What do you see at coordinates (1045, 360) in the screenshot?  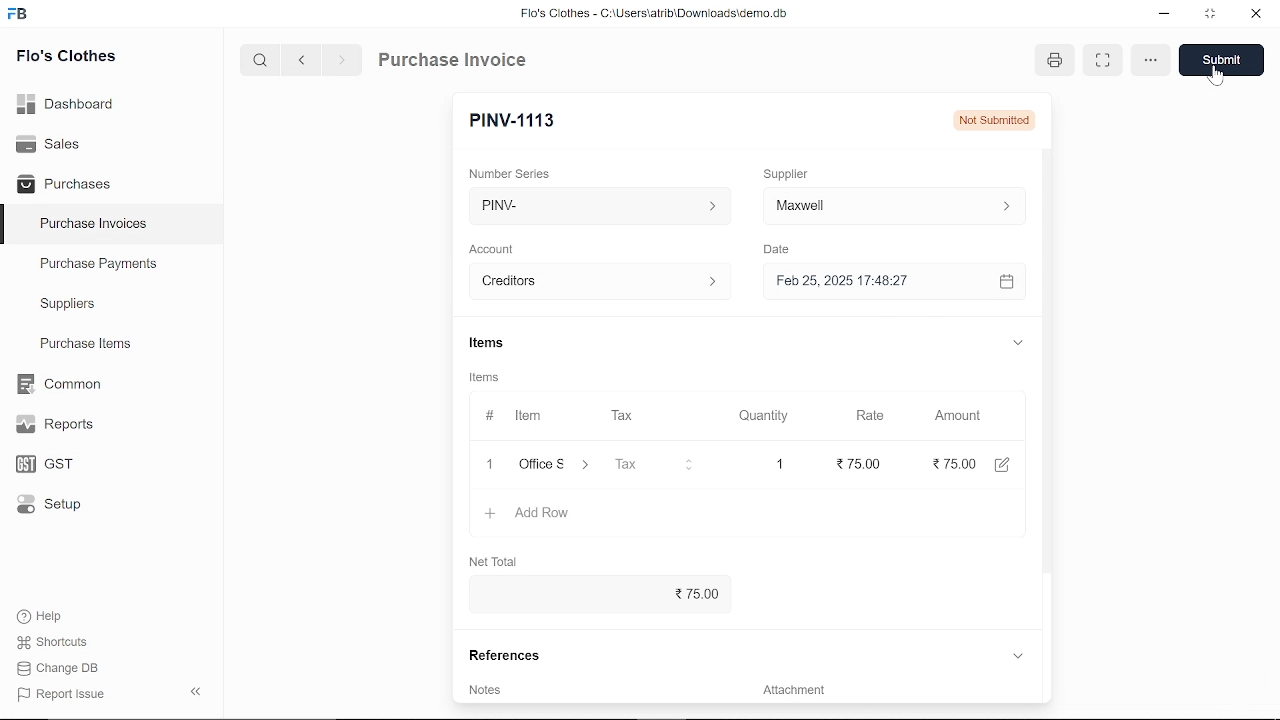 I see `vertical scrollbar` at bounding box center [1045, 360].